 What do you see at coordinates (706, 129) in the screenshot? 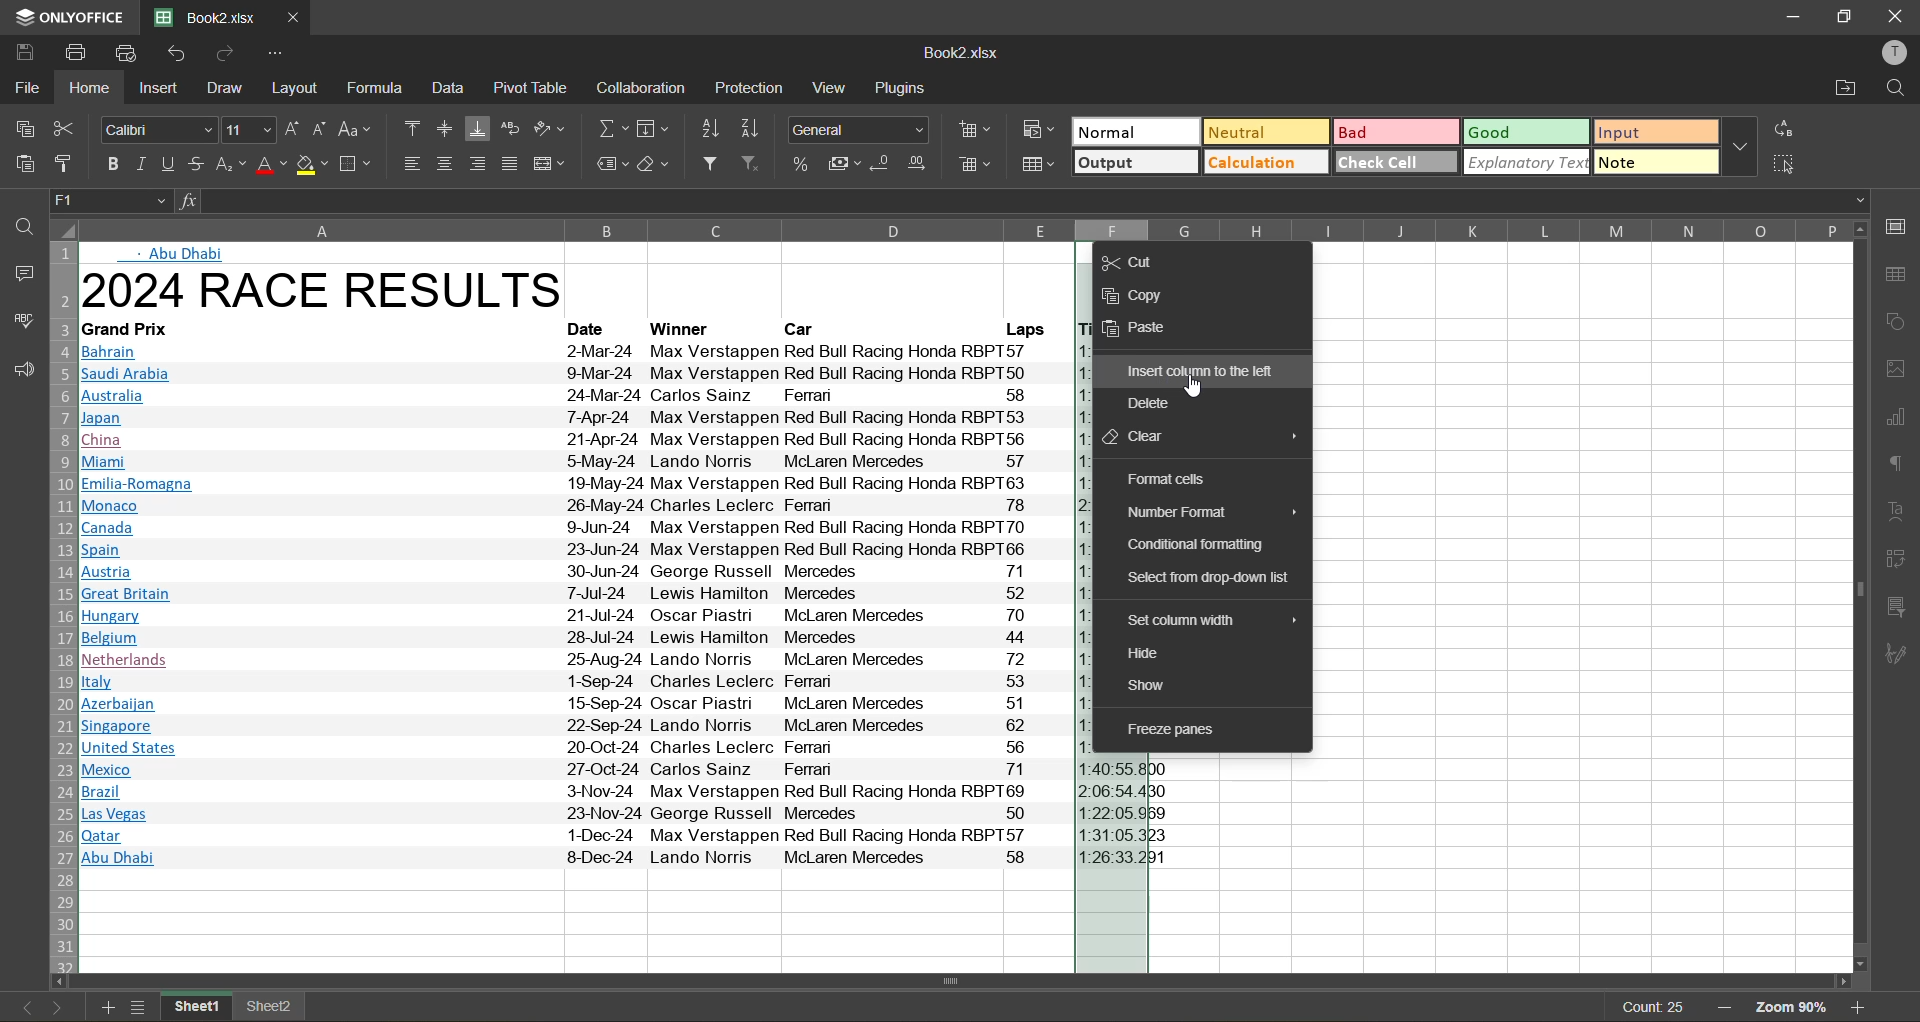
I see `sort ascending` at bounding box center [706, 129].